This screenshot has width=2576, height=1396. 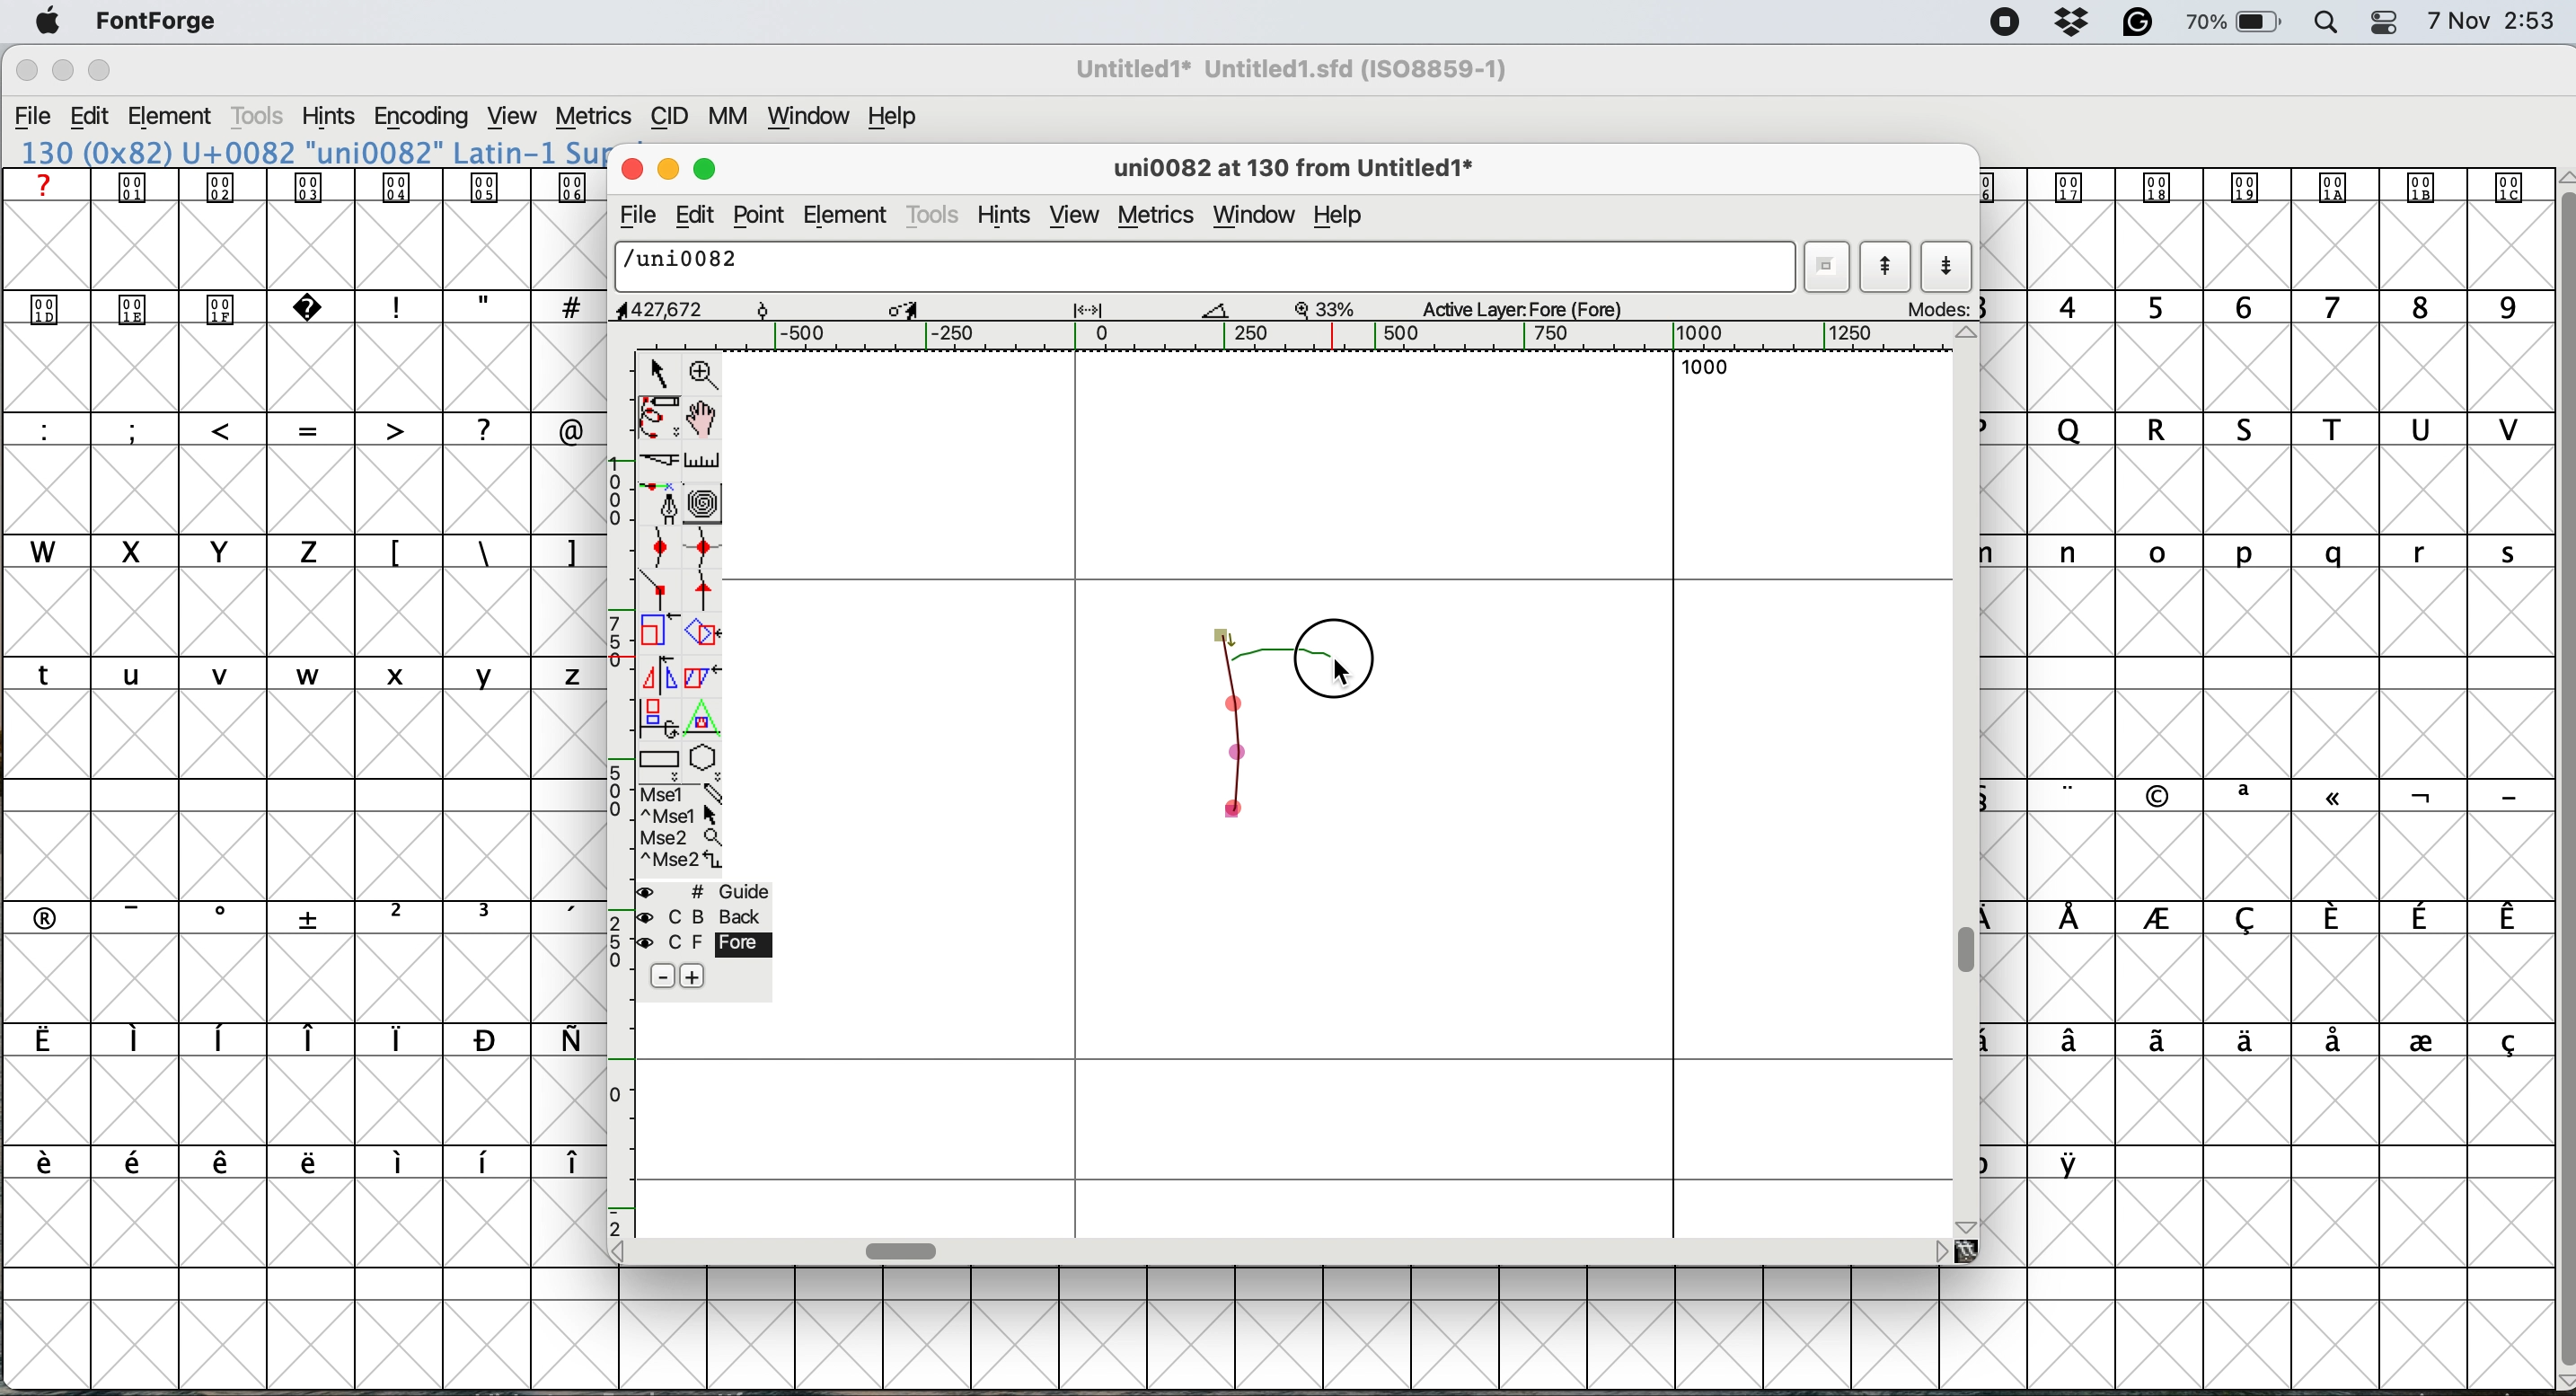 What do you see at coordinates (2266, 920) in the screenshot?
I see `special characters` at bounding box center [2266, 920].